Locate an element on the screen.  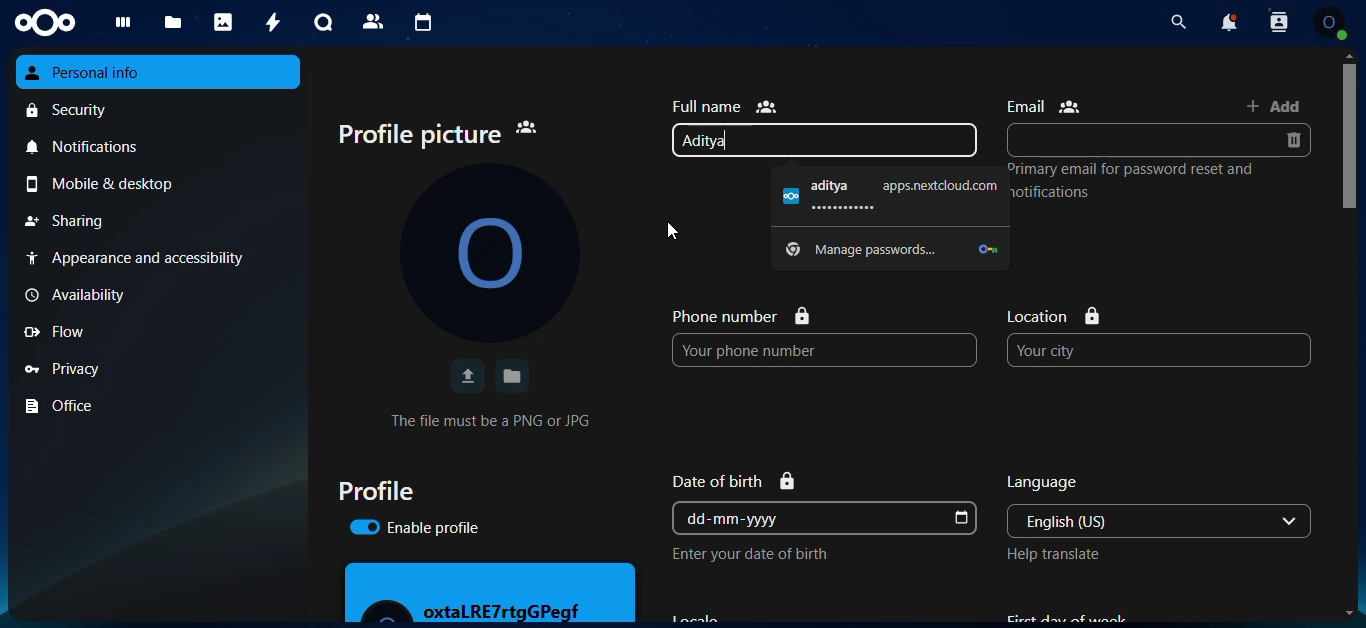
personal info is located at coordinates (159, 72).